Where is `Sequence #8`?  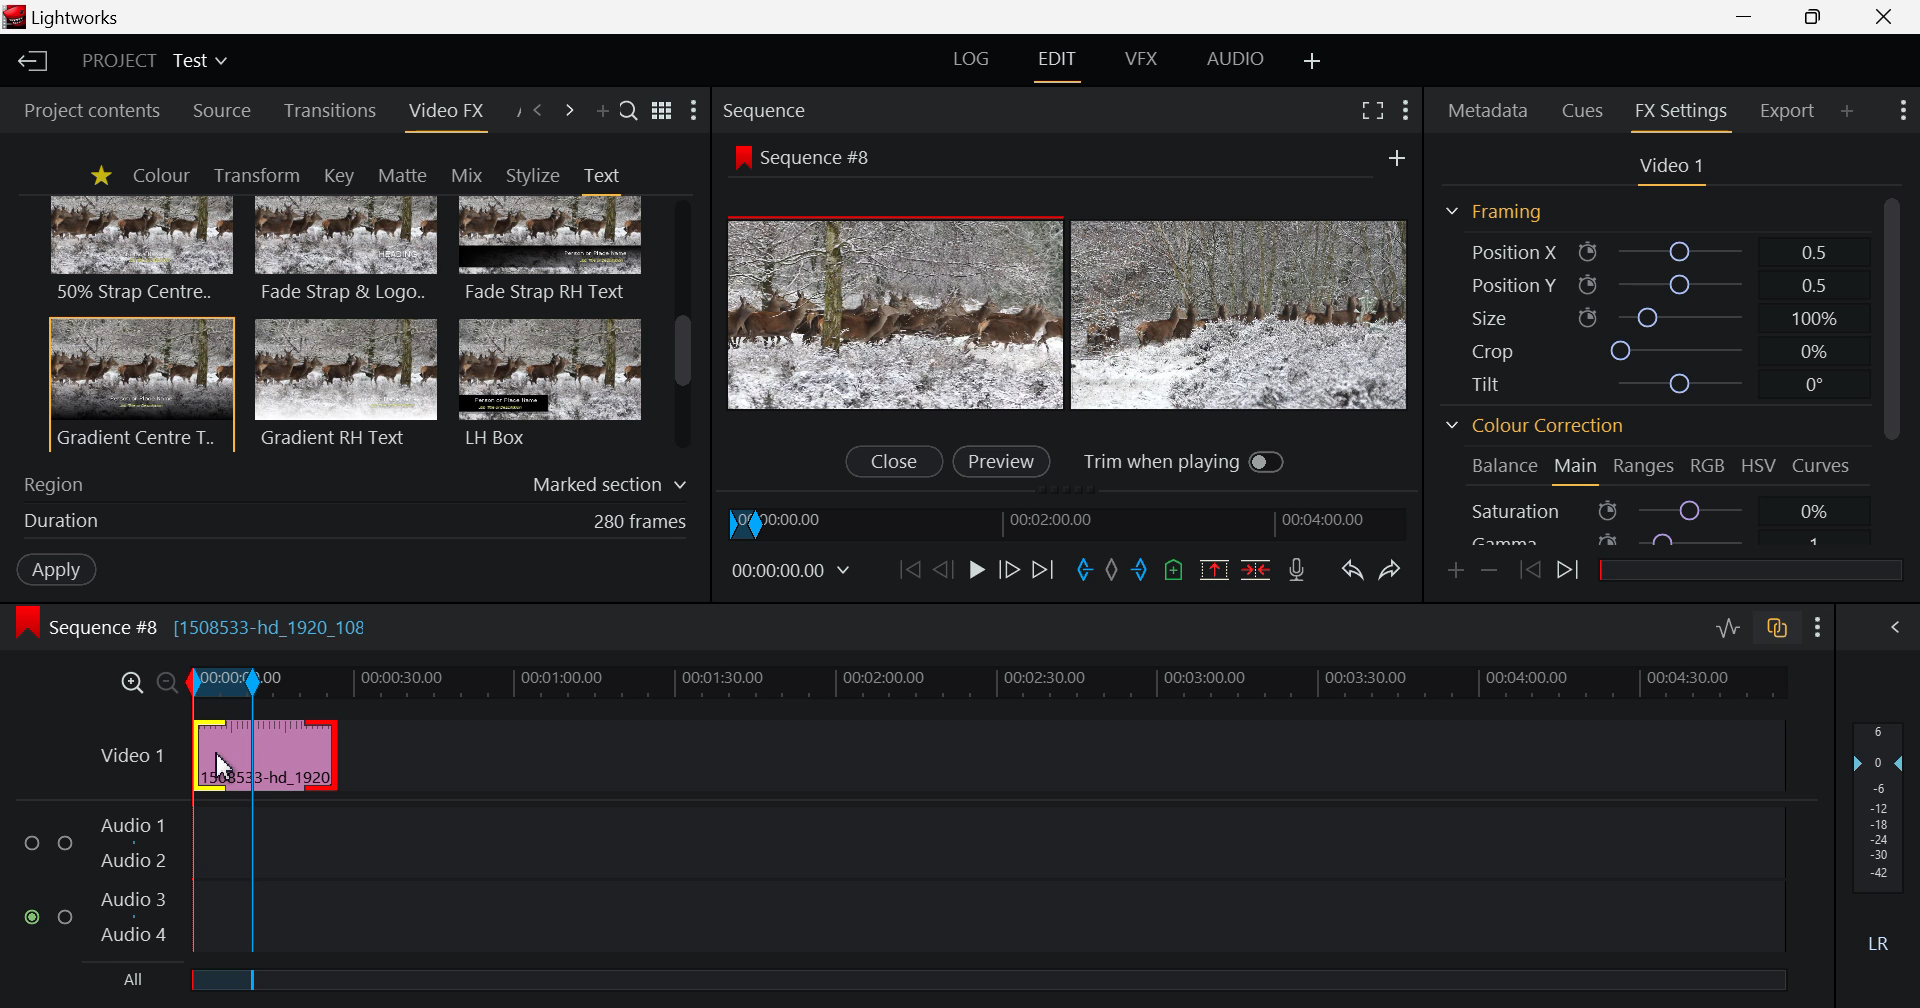
Sequence #8 is located at coordinates (811, 155).